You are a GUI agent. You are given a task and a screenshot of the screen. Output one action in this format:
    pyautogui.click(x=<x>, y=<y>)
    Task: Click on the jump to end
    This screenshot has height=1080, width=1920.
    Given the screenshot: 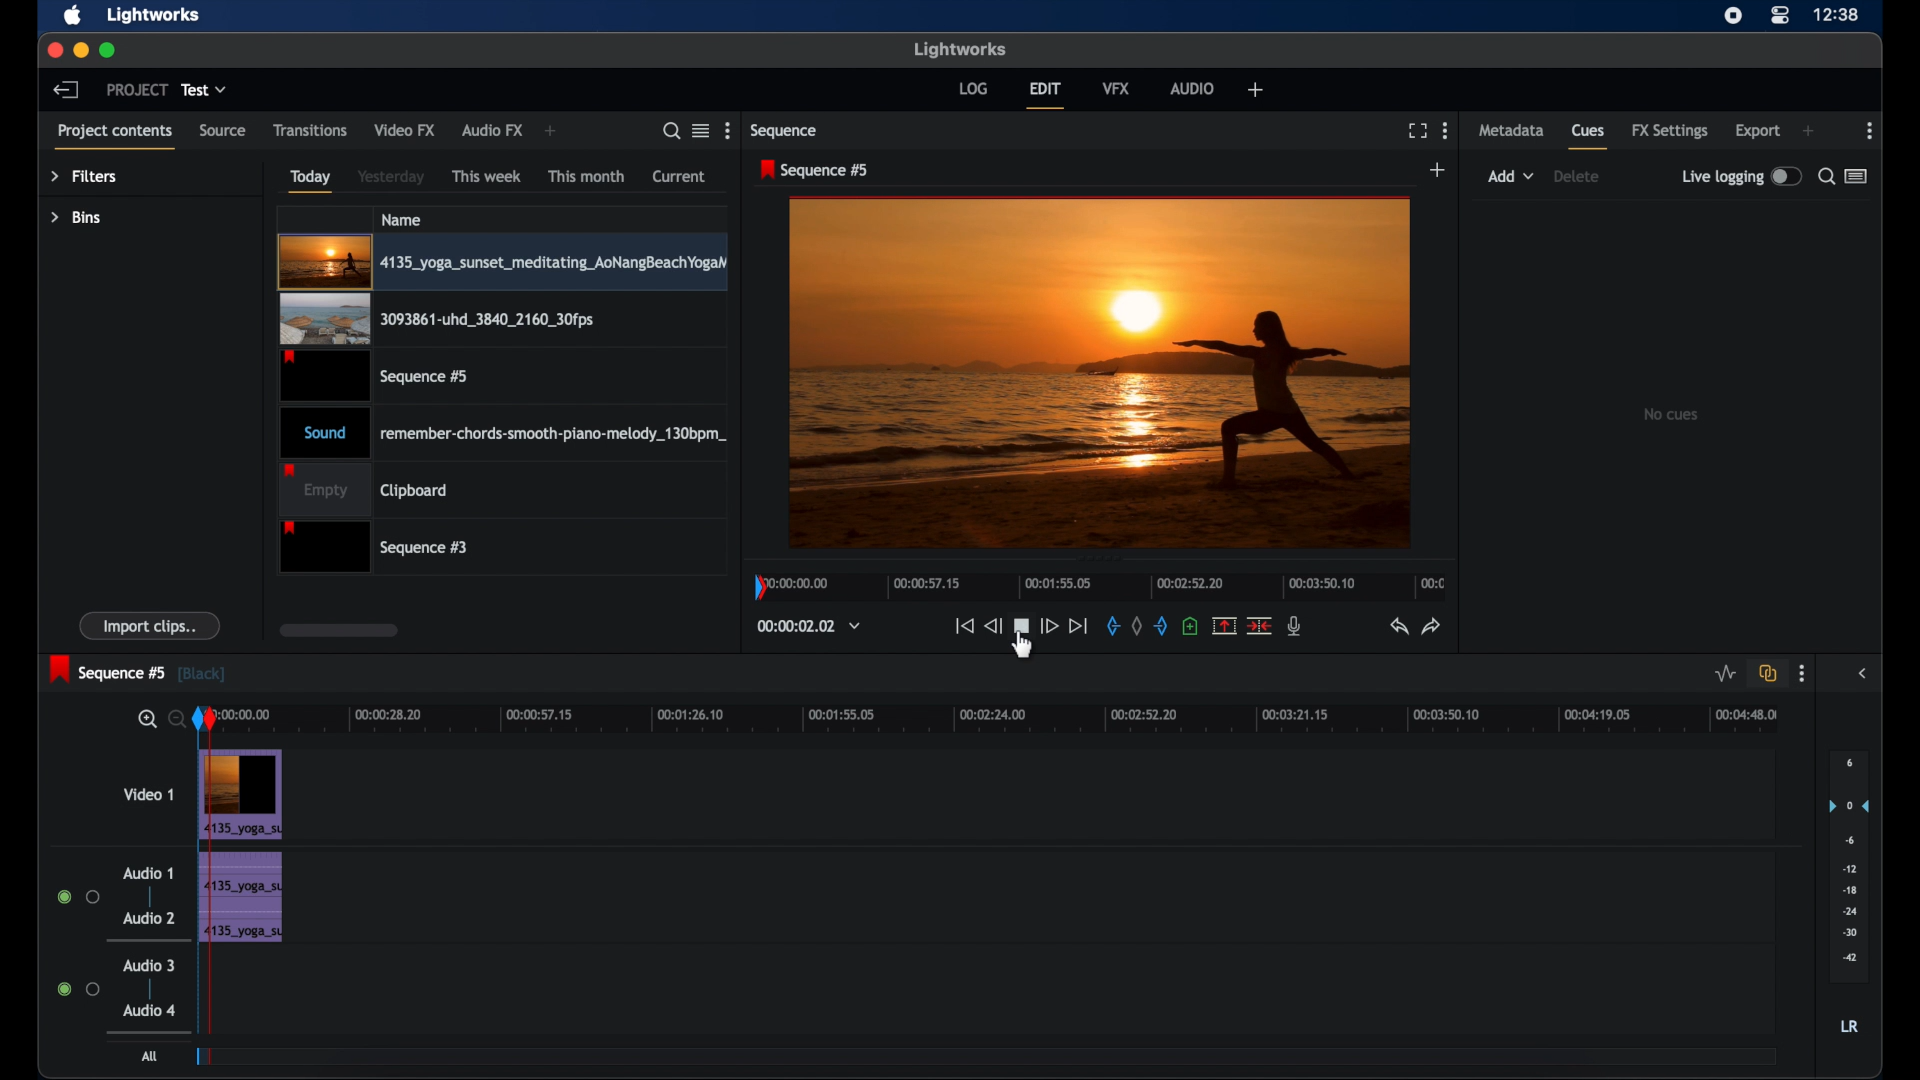 What is the action you would take?
    pyautogui.click(x=1078, y=625)
    